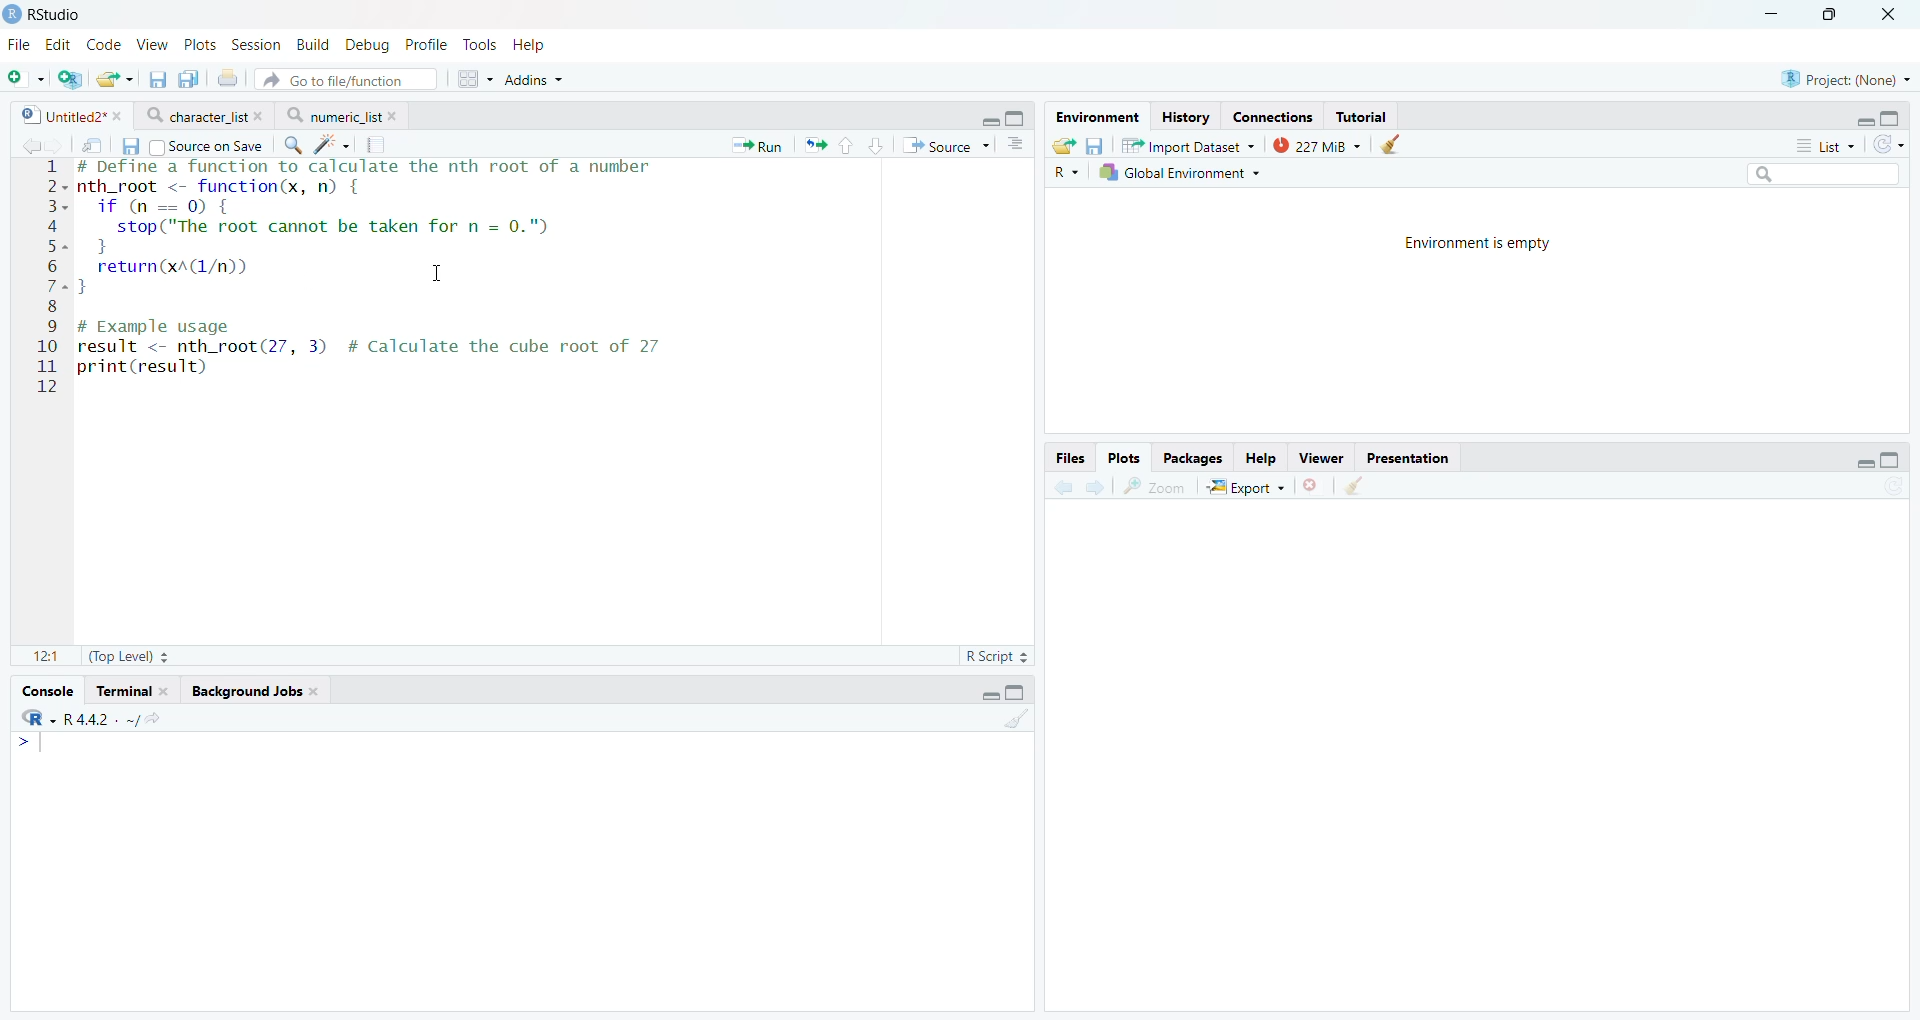 The image size is (1920, 1020). What do you see at coordinates (201, 43) in the screenshot?
I see `Plots` at bounding box center [201, 43].